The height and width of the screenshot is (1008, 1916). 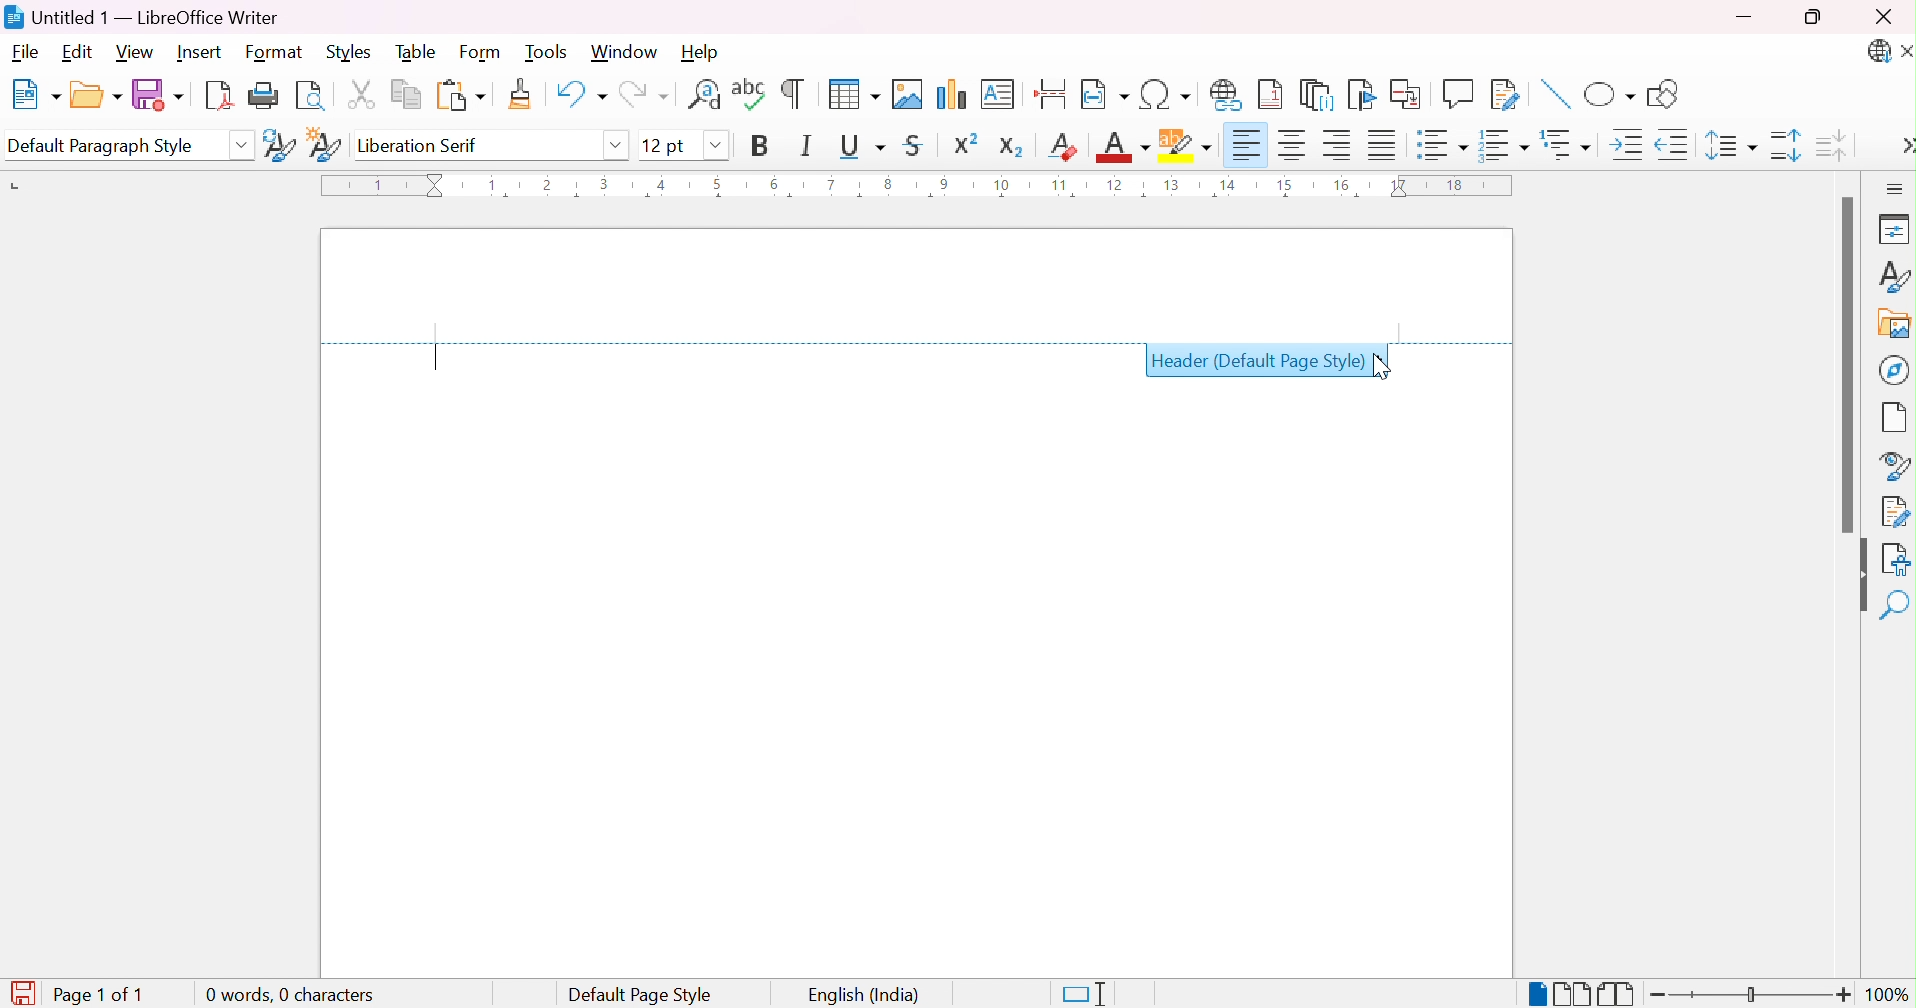 What do you see at coordinates (1408, 95) in the screenshot?
I see `Insert cross-reference` at bounding box center [1408, 95].